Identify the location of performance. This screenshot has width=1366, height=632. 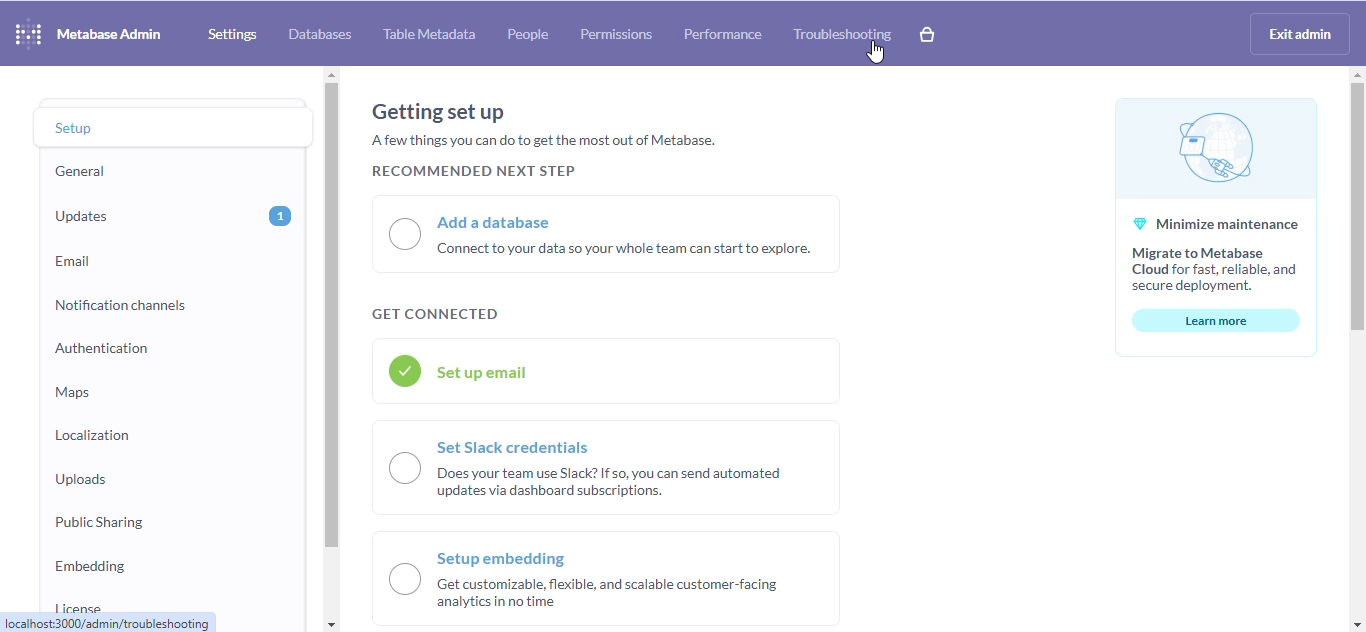
(723, 34).